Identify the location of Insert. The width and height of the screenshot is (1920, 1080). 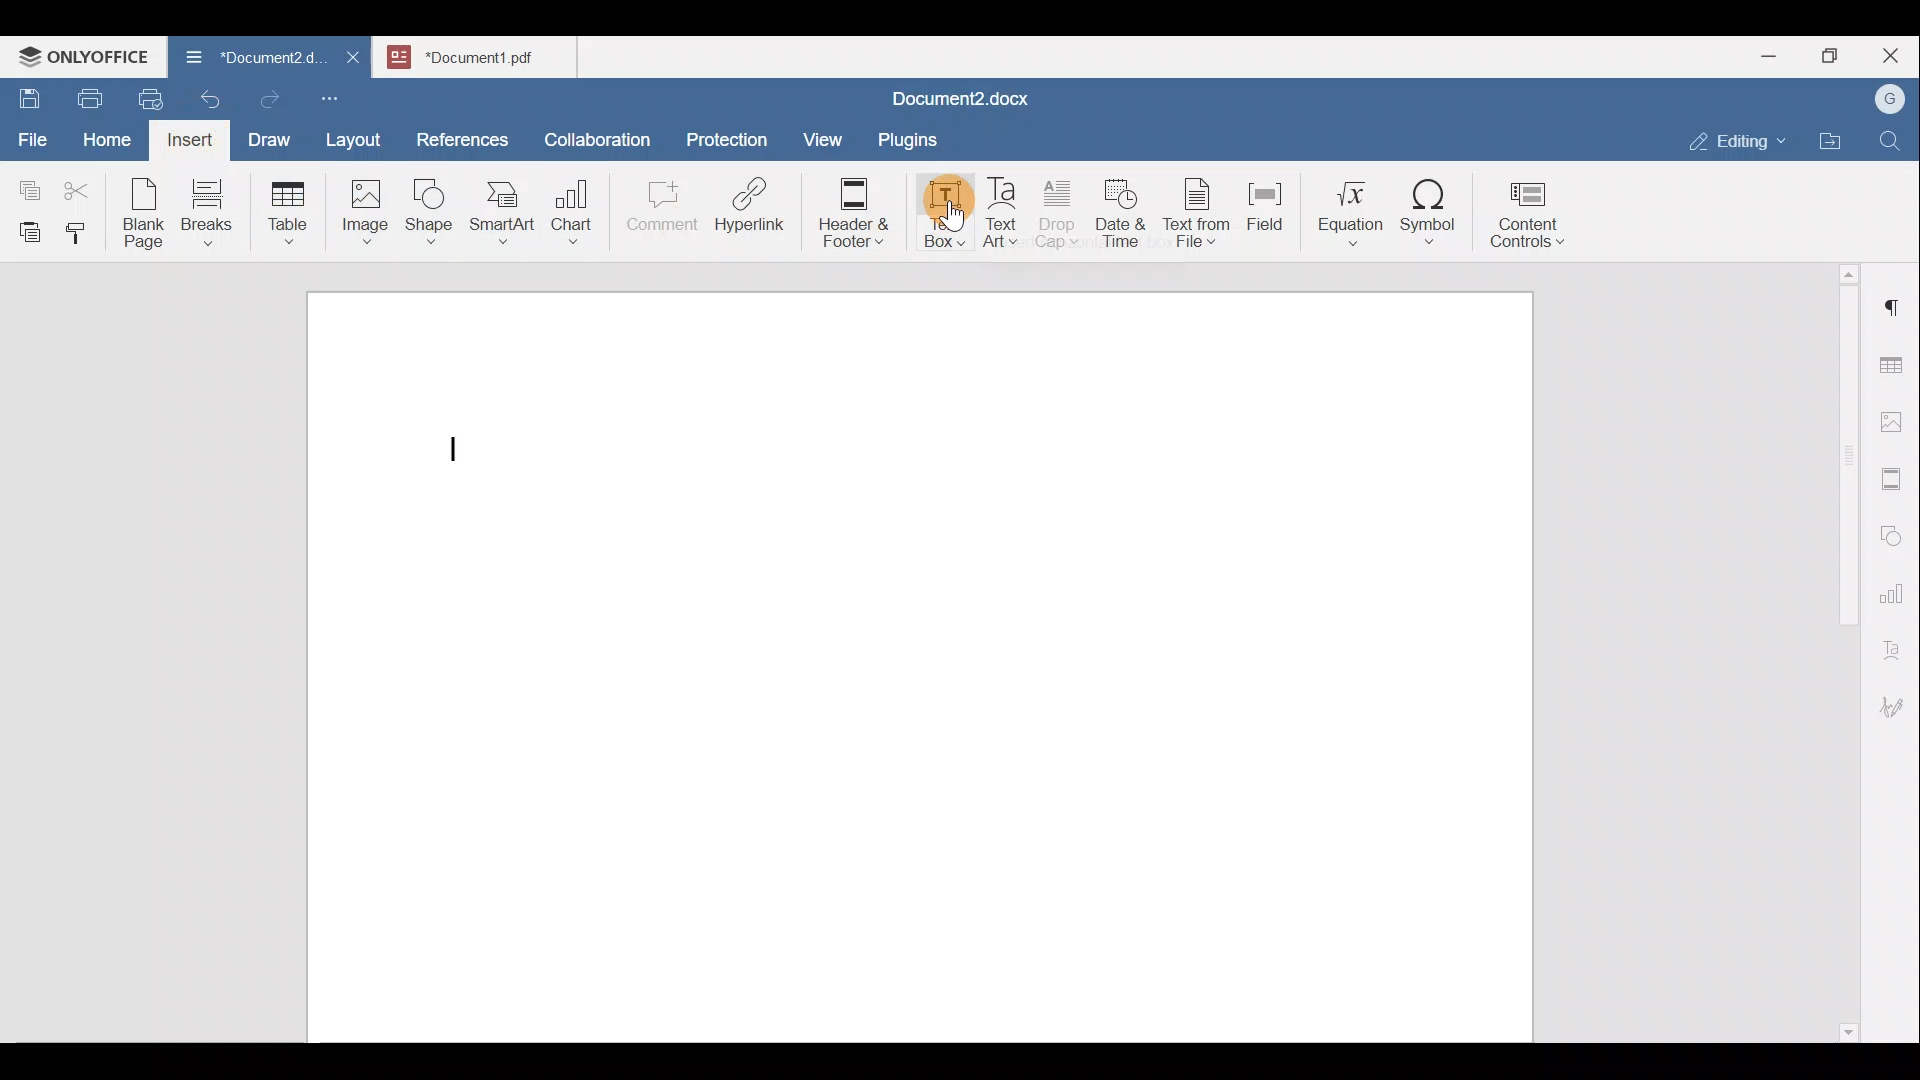
(186, 138).